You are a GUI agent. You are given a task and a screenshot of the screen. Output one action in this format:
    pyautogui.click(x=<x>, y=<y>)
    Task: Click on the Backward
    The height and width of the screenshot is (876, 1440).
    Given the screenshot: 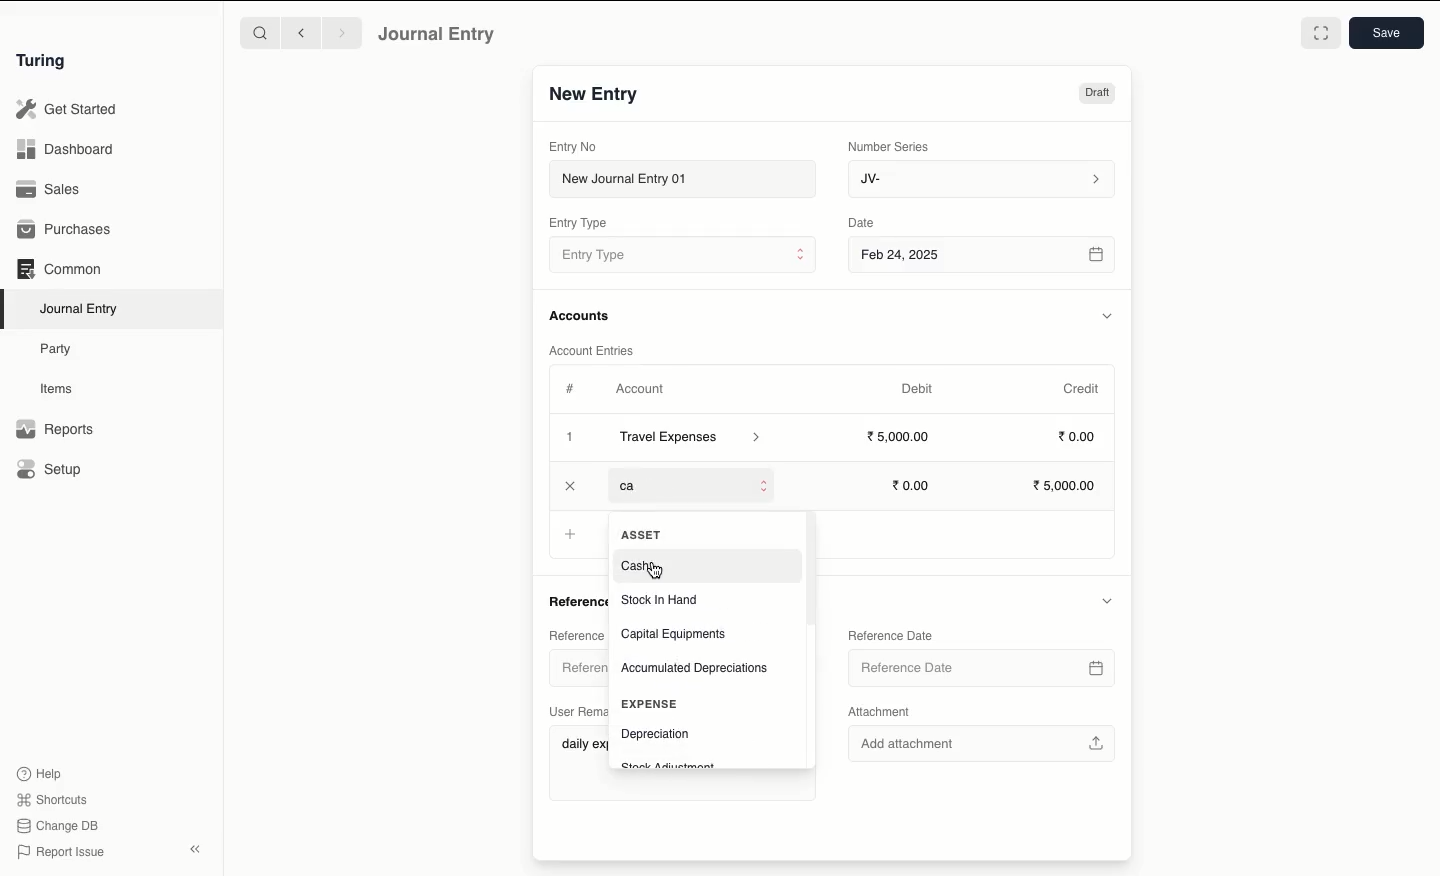 What is the action you would take?
    pyautogui.click(x=301, y=32)
    